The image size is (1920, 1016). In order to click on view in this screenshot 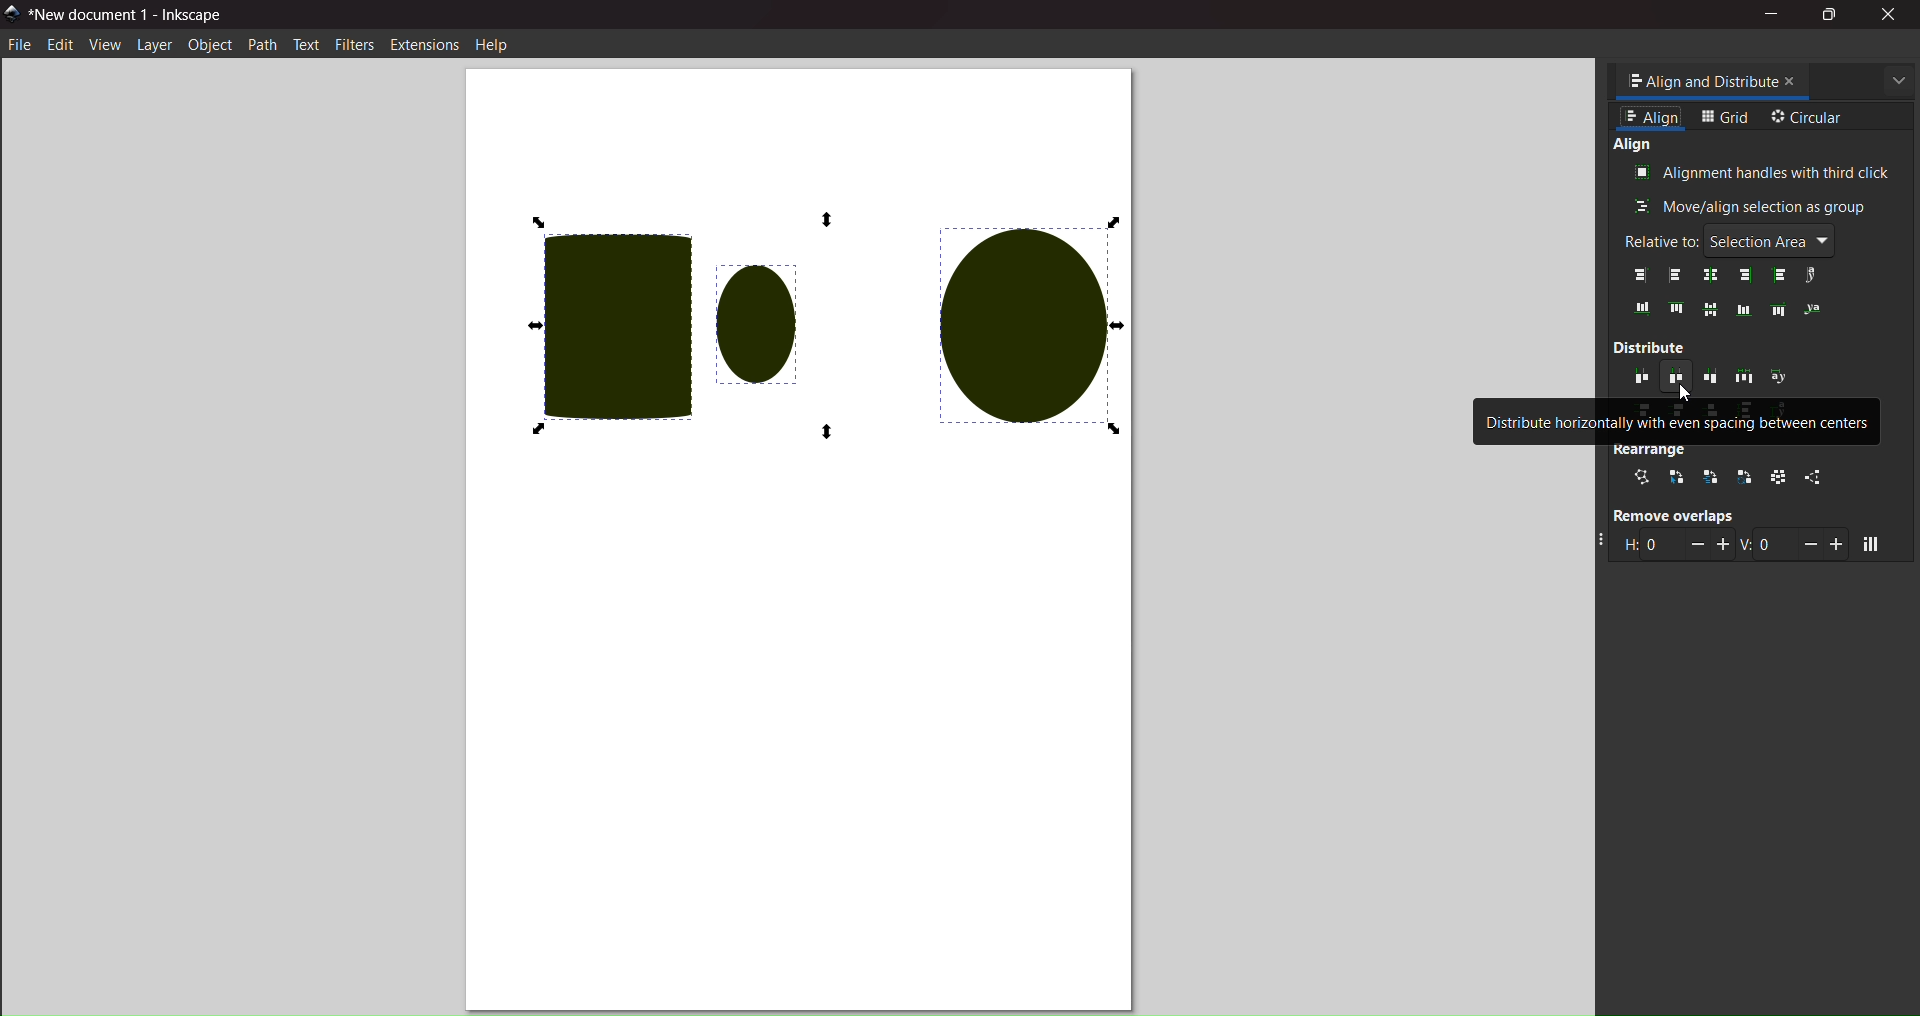, I will do `click(104, 46)`.